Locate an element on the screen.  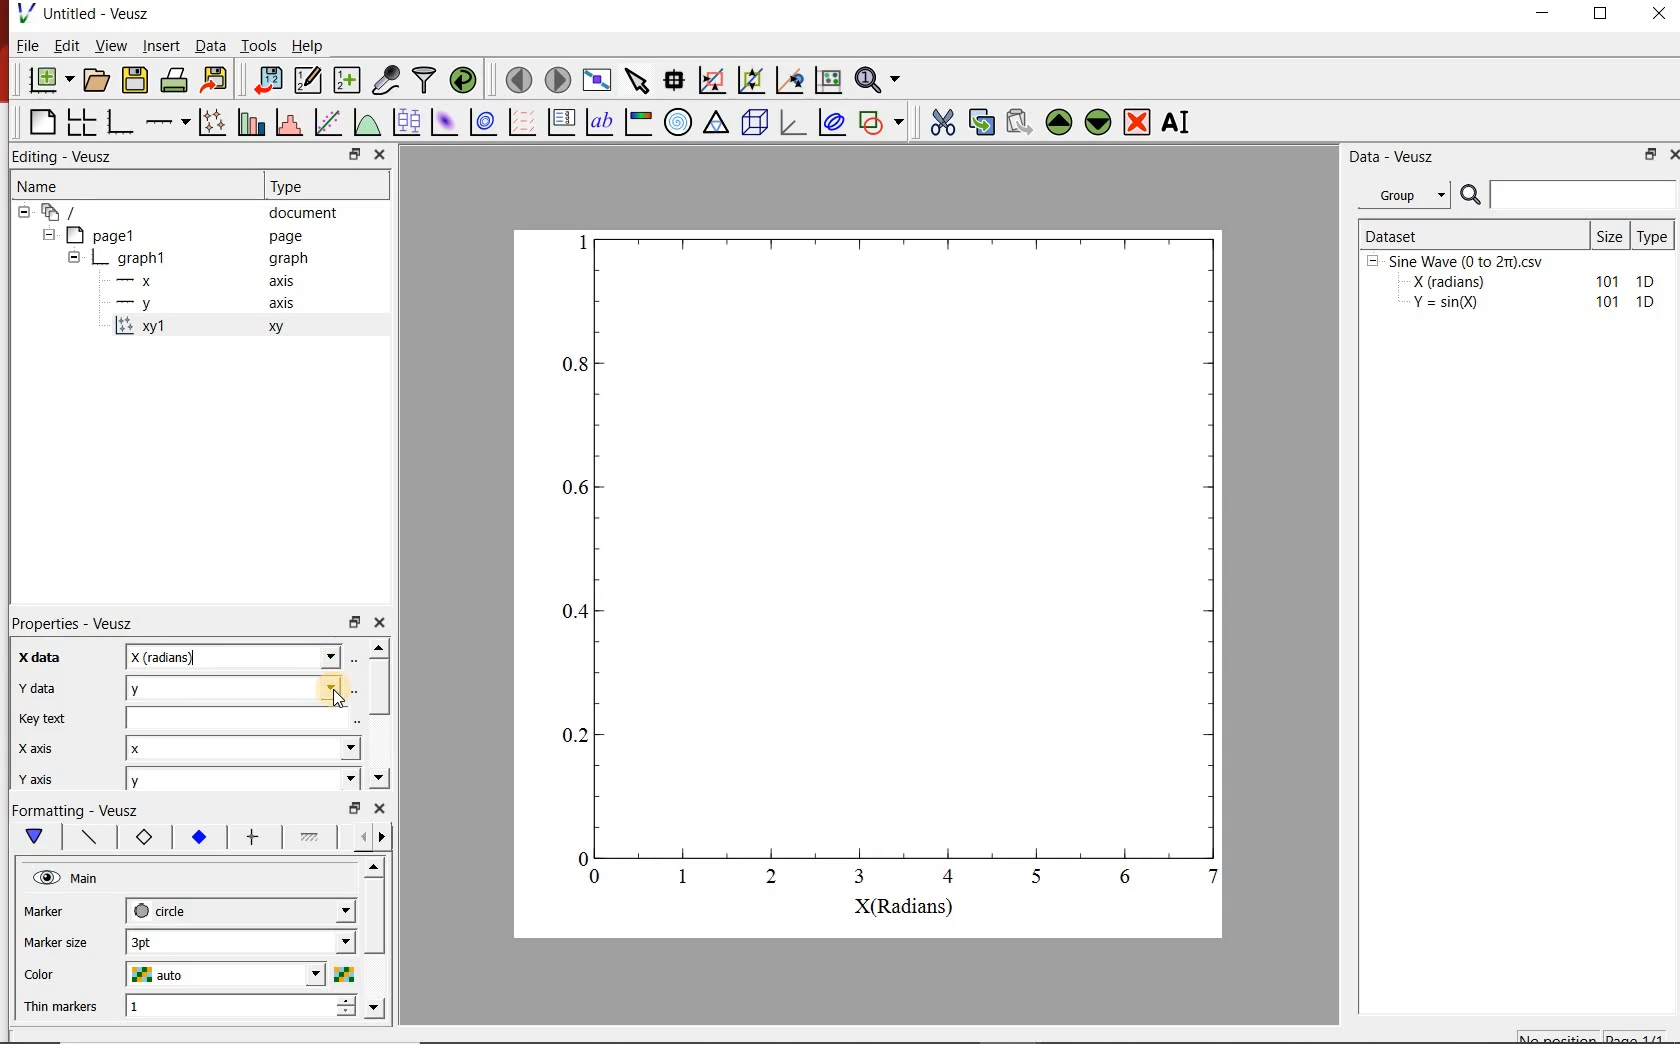
plot 2d dataset as image is located at coordinates (445, 122).